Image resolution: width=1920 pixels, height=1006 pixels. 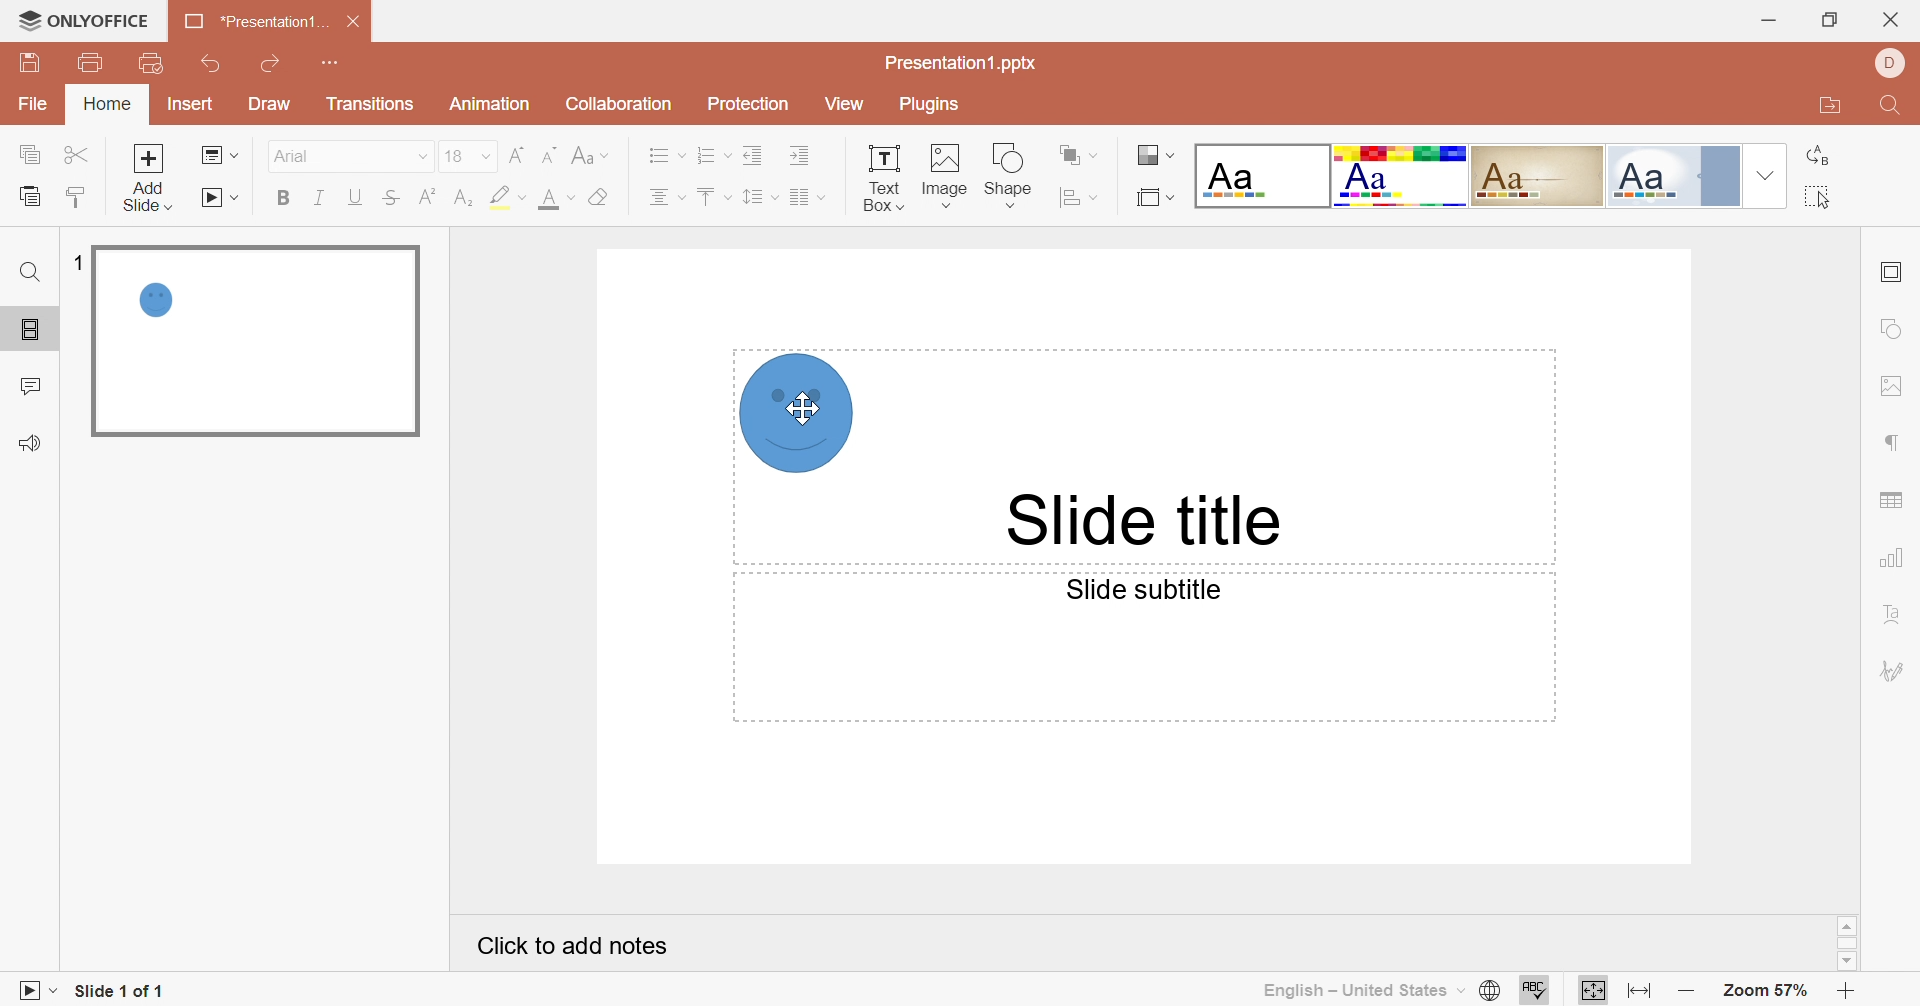 I want to click on ONLYOFFICE, so click(x=85, y=21).